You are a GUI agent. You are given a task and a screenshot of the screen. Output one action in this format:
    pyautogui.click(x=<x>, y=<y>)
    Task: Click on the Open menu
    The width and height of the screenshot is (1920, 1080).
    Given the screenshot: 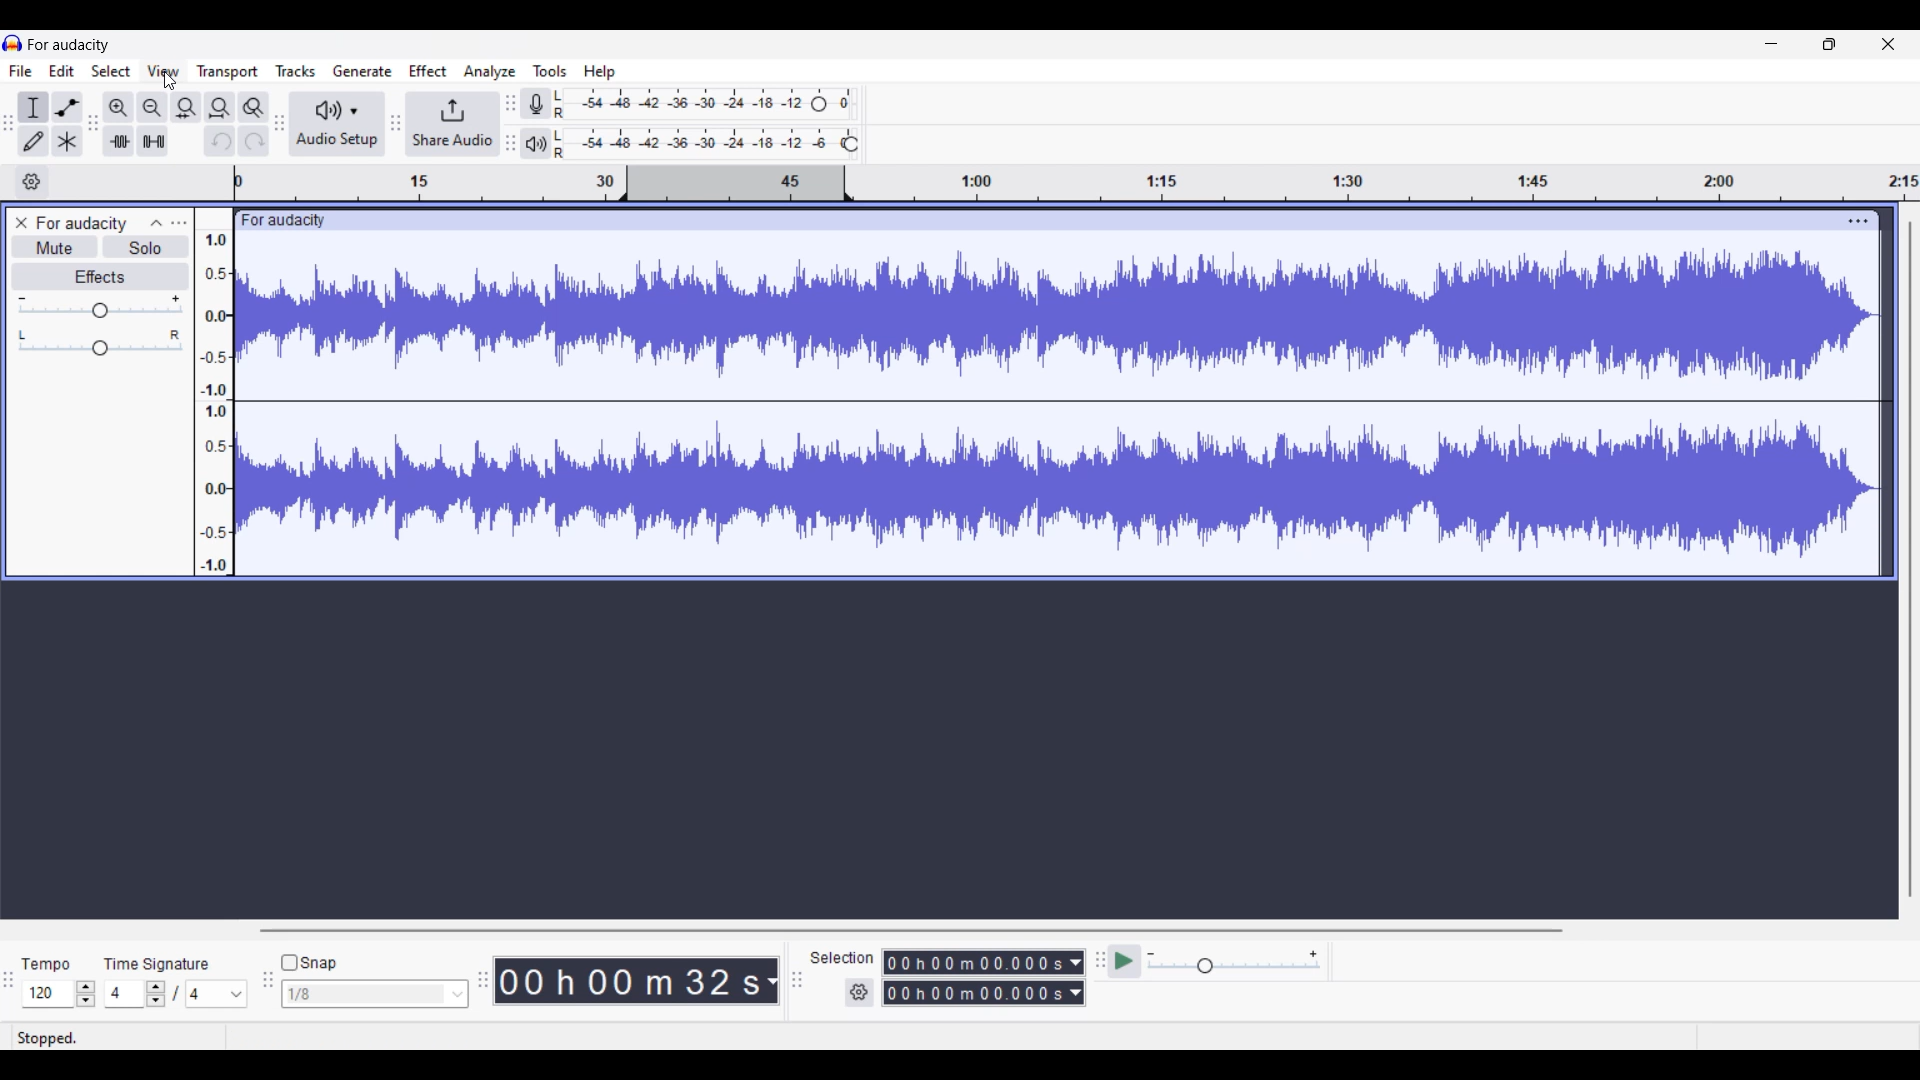 What is the action you would take?
    pyautogui.click(x=179, y=222)
    